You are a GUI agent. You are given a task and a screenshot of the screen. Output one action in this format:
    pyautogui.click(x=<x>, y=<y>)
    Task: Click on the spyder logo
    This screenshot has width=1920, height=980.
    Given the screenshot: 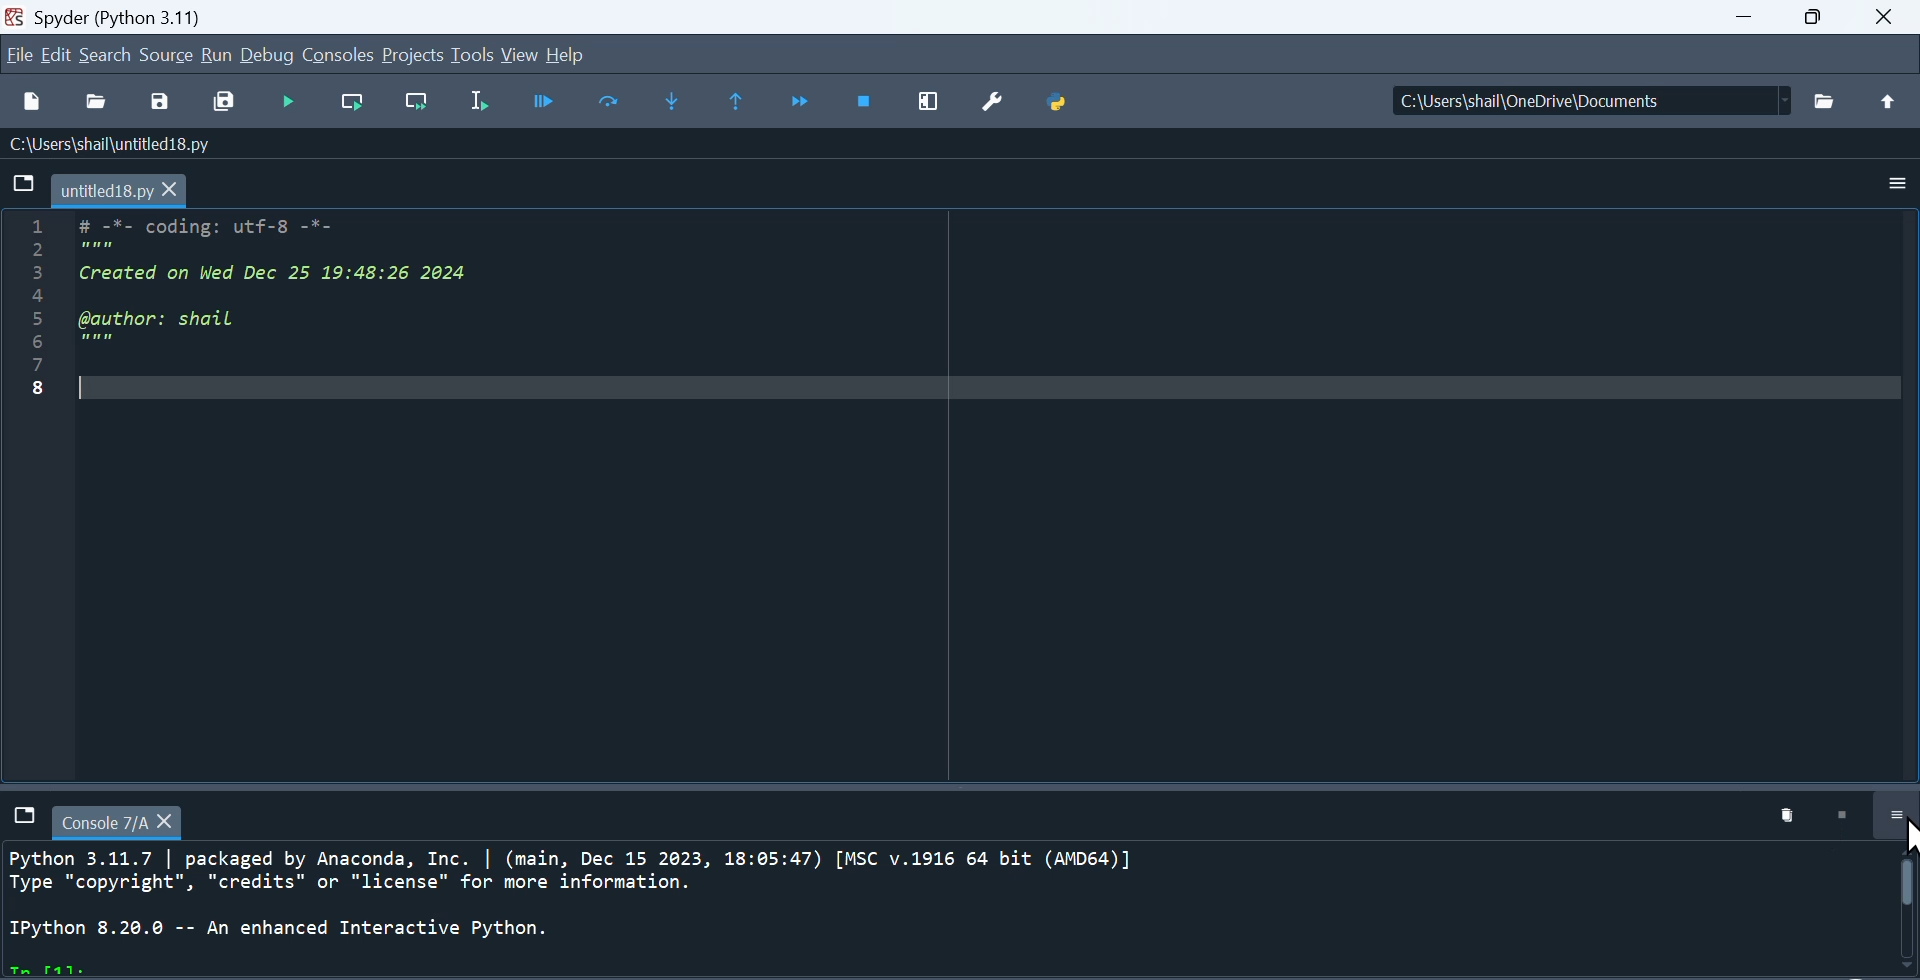 What is the action you would take?
    pyautogui.click(x=16, y=17)
    